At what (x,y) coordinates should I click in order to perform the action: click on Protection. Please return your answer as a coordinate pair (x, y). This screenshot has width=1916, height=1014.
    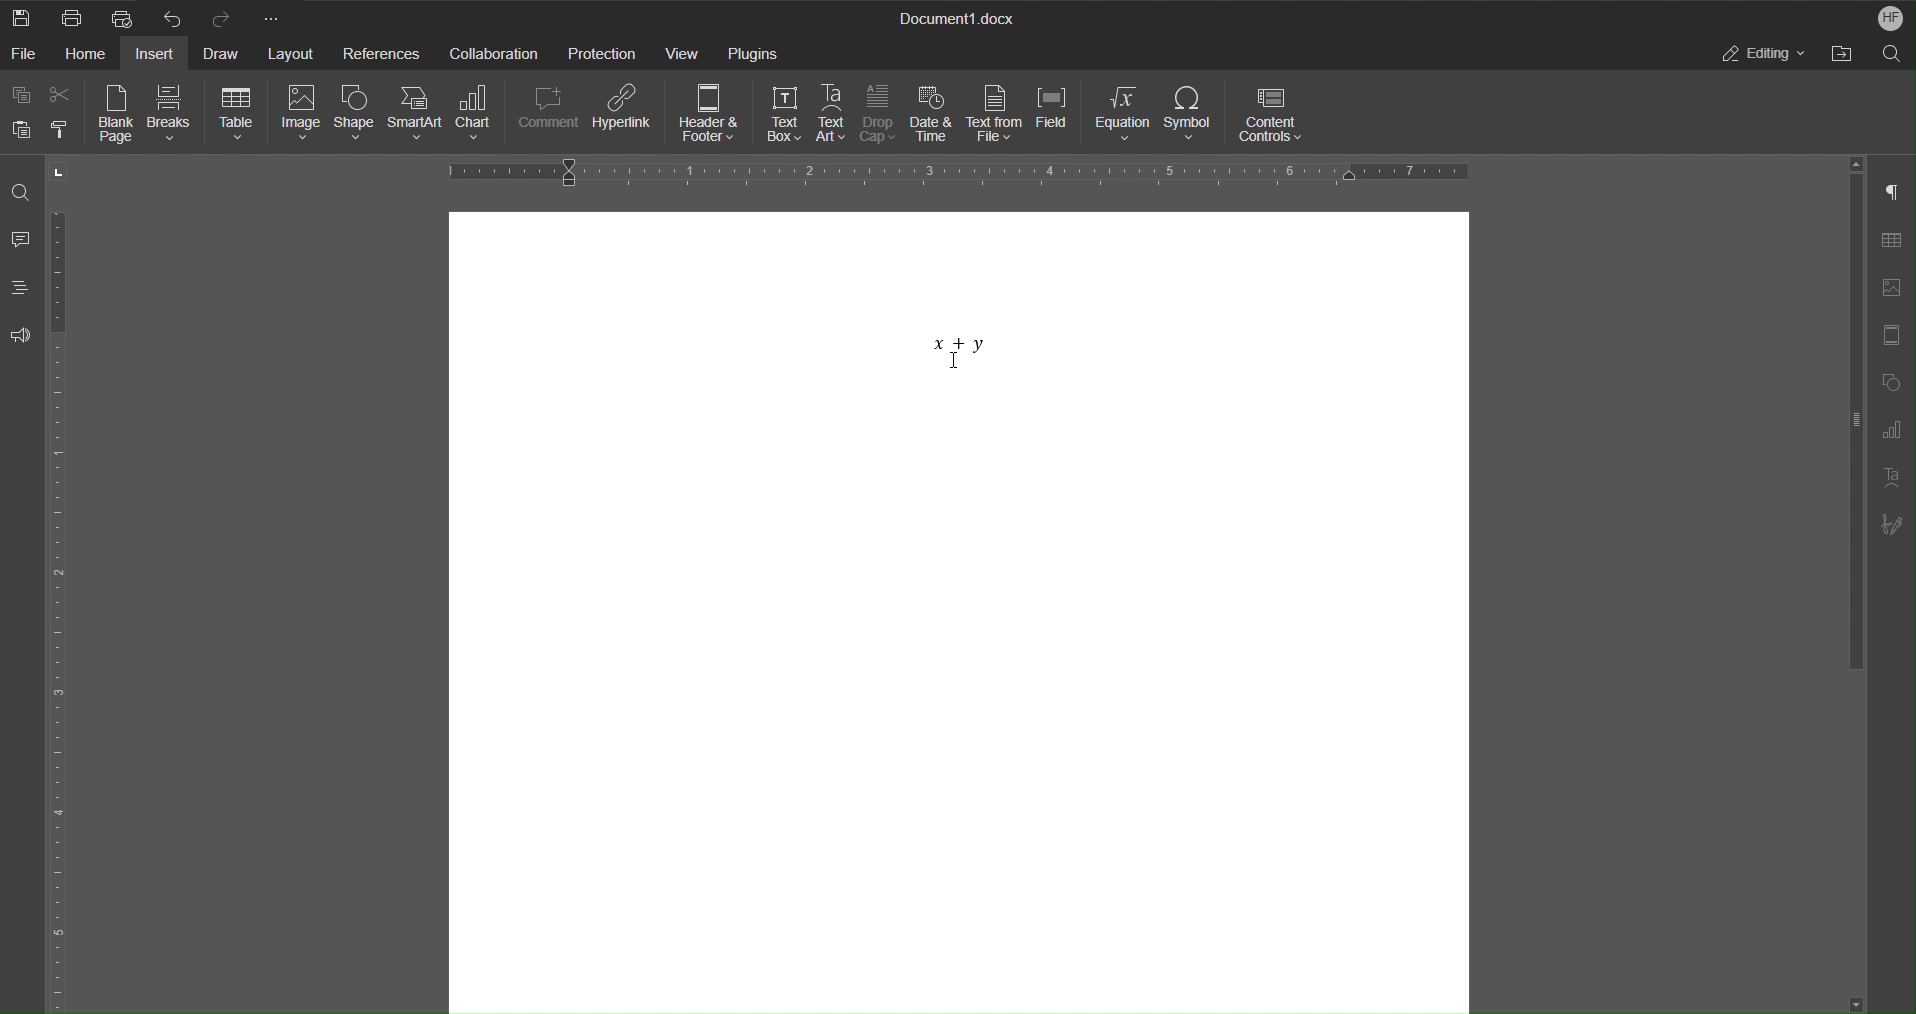
    Looking at the image, I should click on (606, 52).